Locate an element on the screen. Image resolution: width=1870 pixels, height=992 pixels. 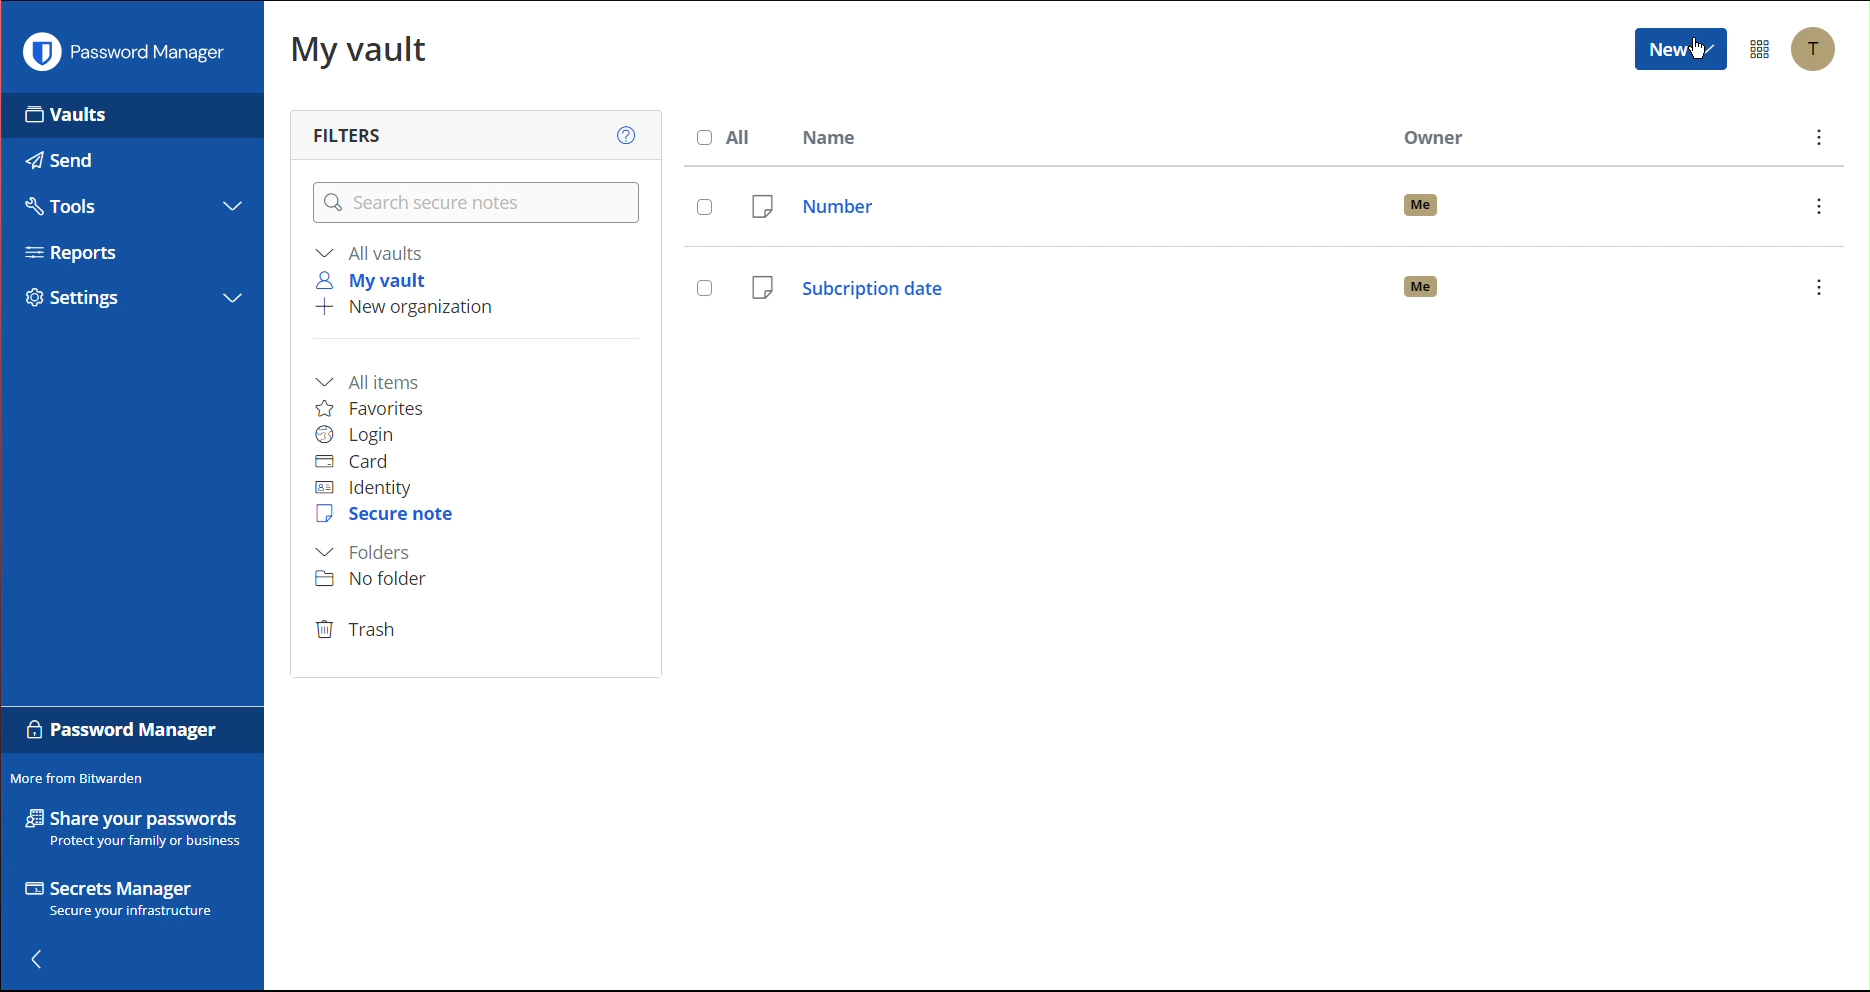
expand/collapse is located at coordinates (233, 207).